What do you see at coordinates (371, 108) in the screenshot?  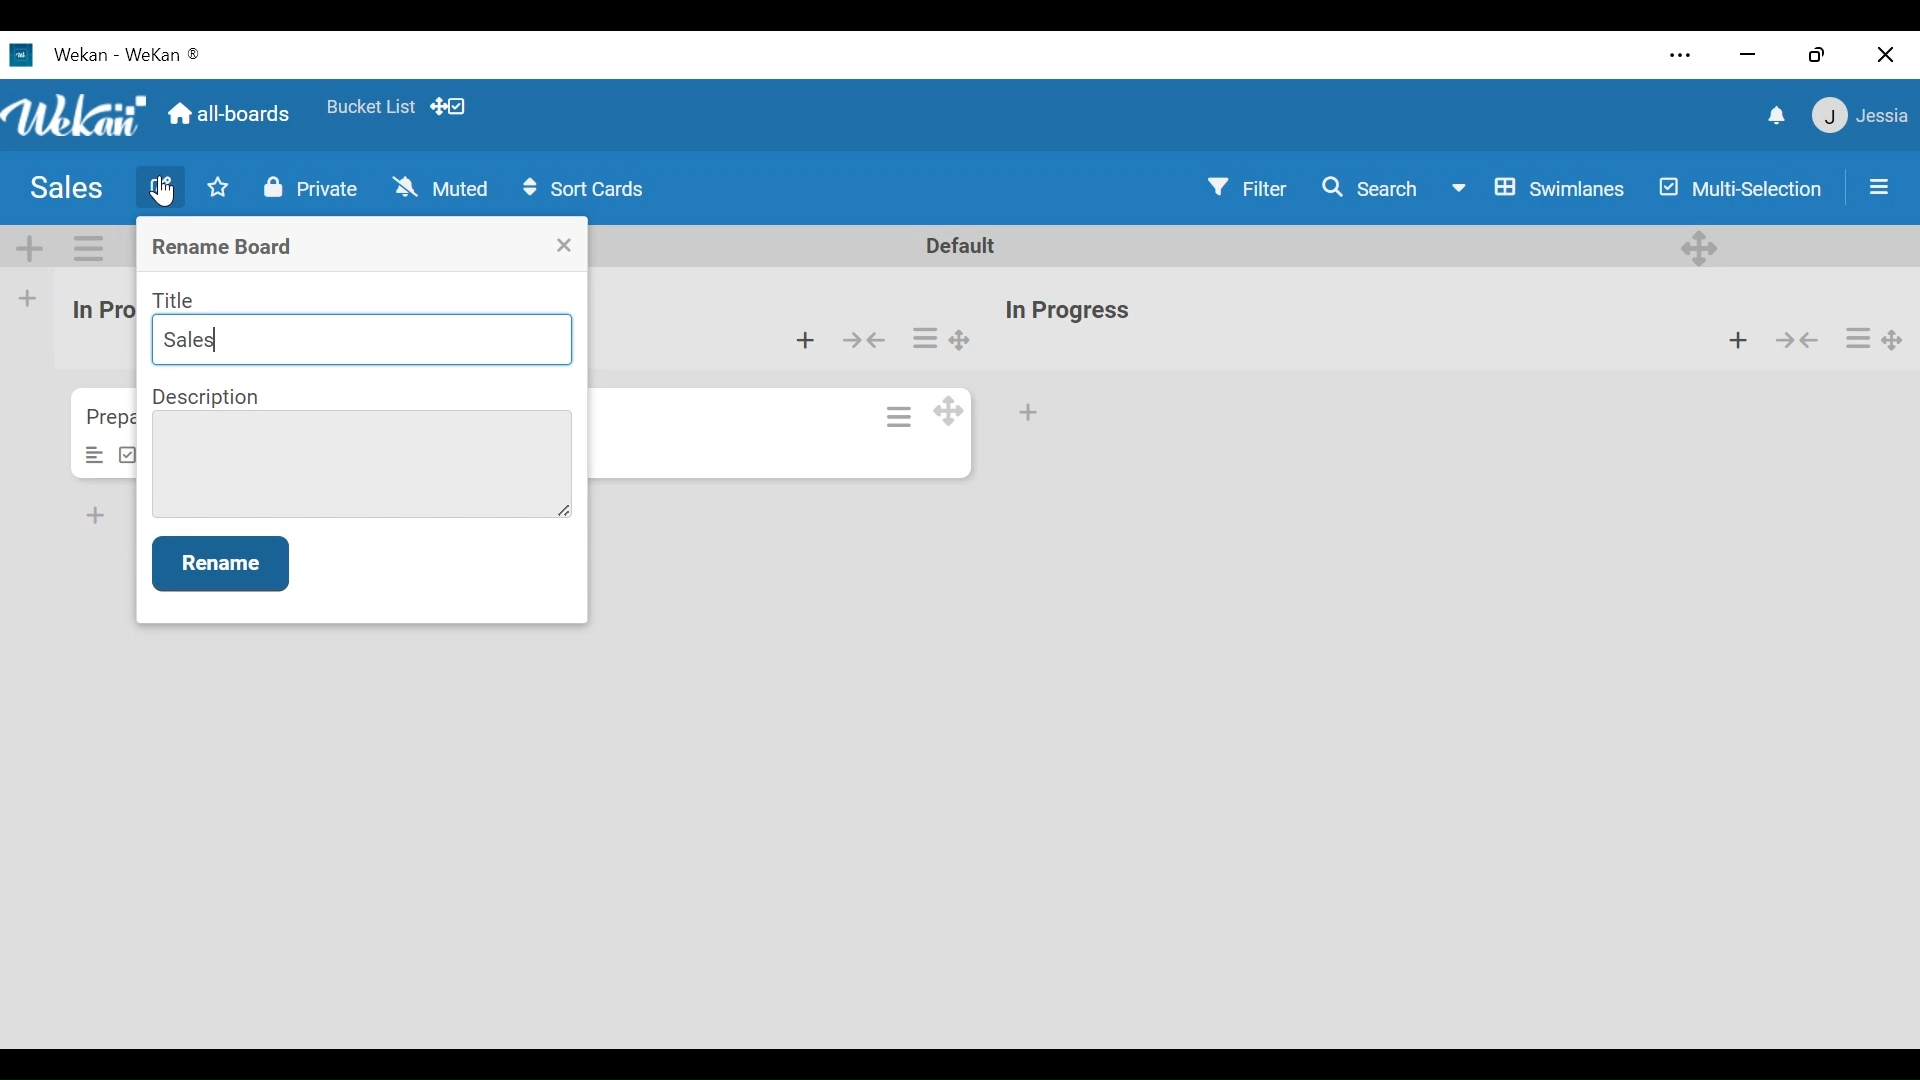 I see `Favorite` at bounding box center [371, 108].